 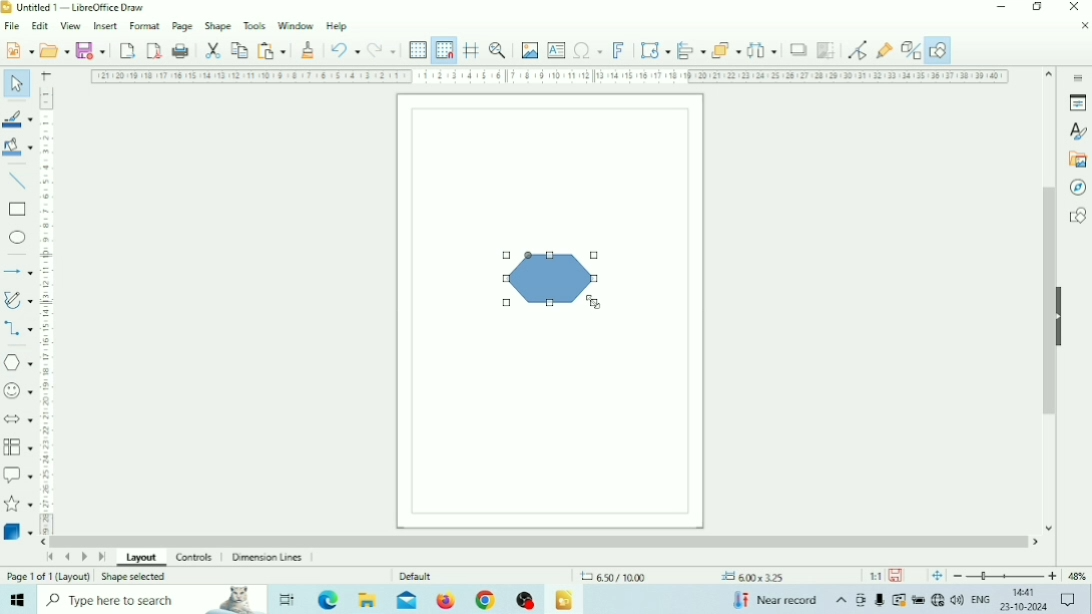 What do you see at coordinates (551, 77) in the screenshot?
I see `Horizontal scale` at bounding box center [551, 77].